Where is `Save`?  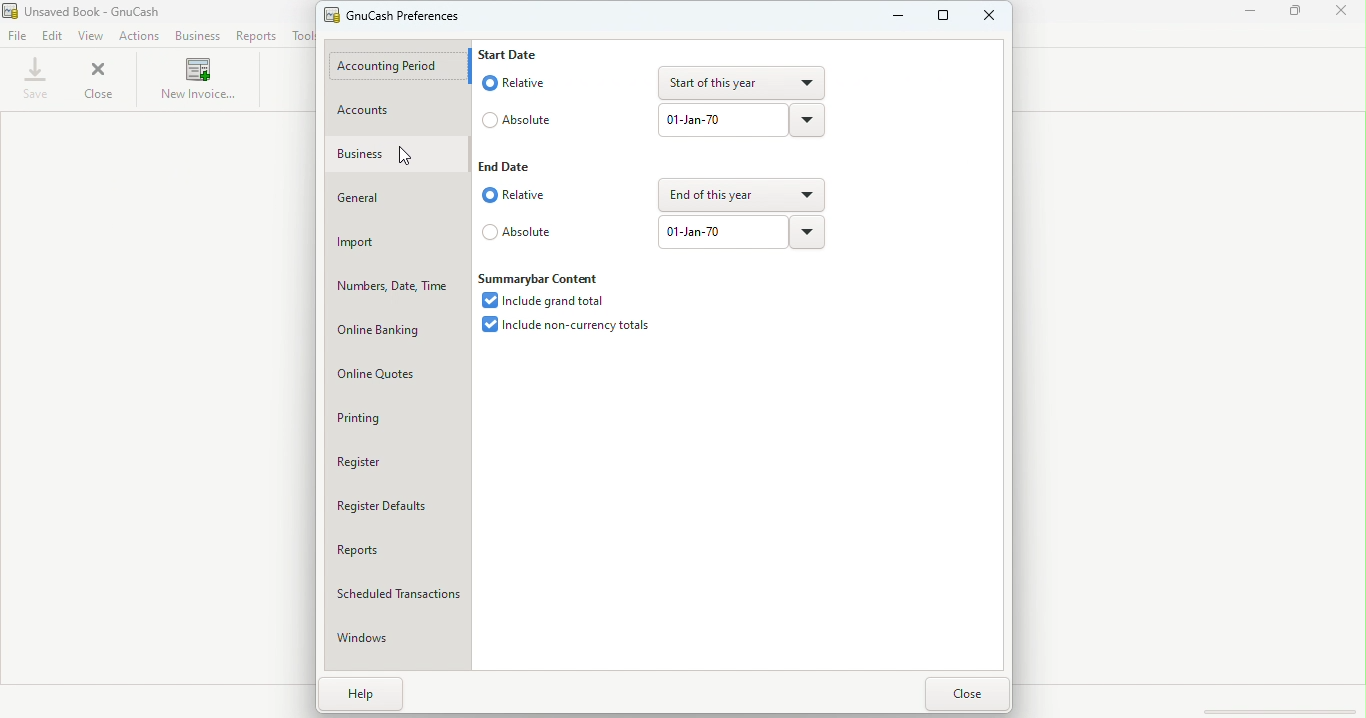 Save is located at coordinates (36, 79).